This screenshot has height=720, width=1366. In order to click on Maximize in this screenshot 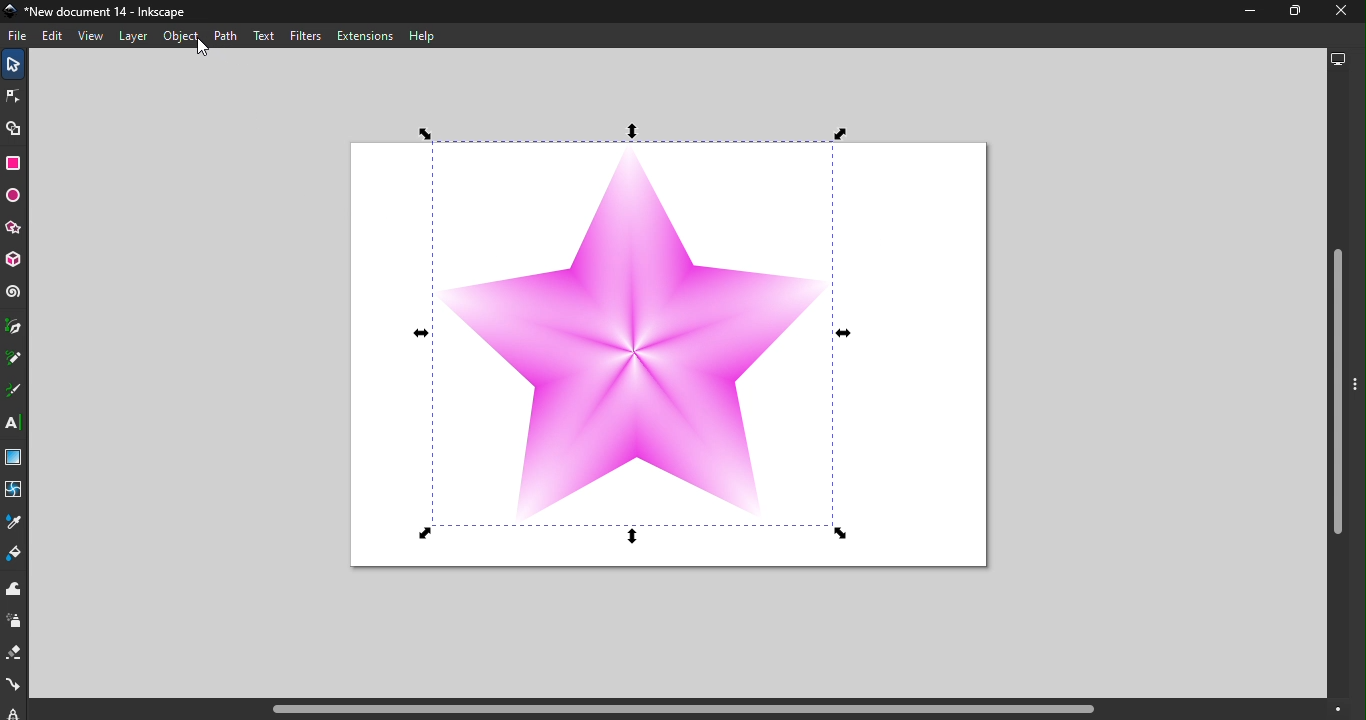, I will do `click(1288, 12)`.